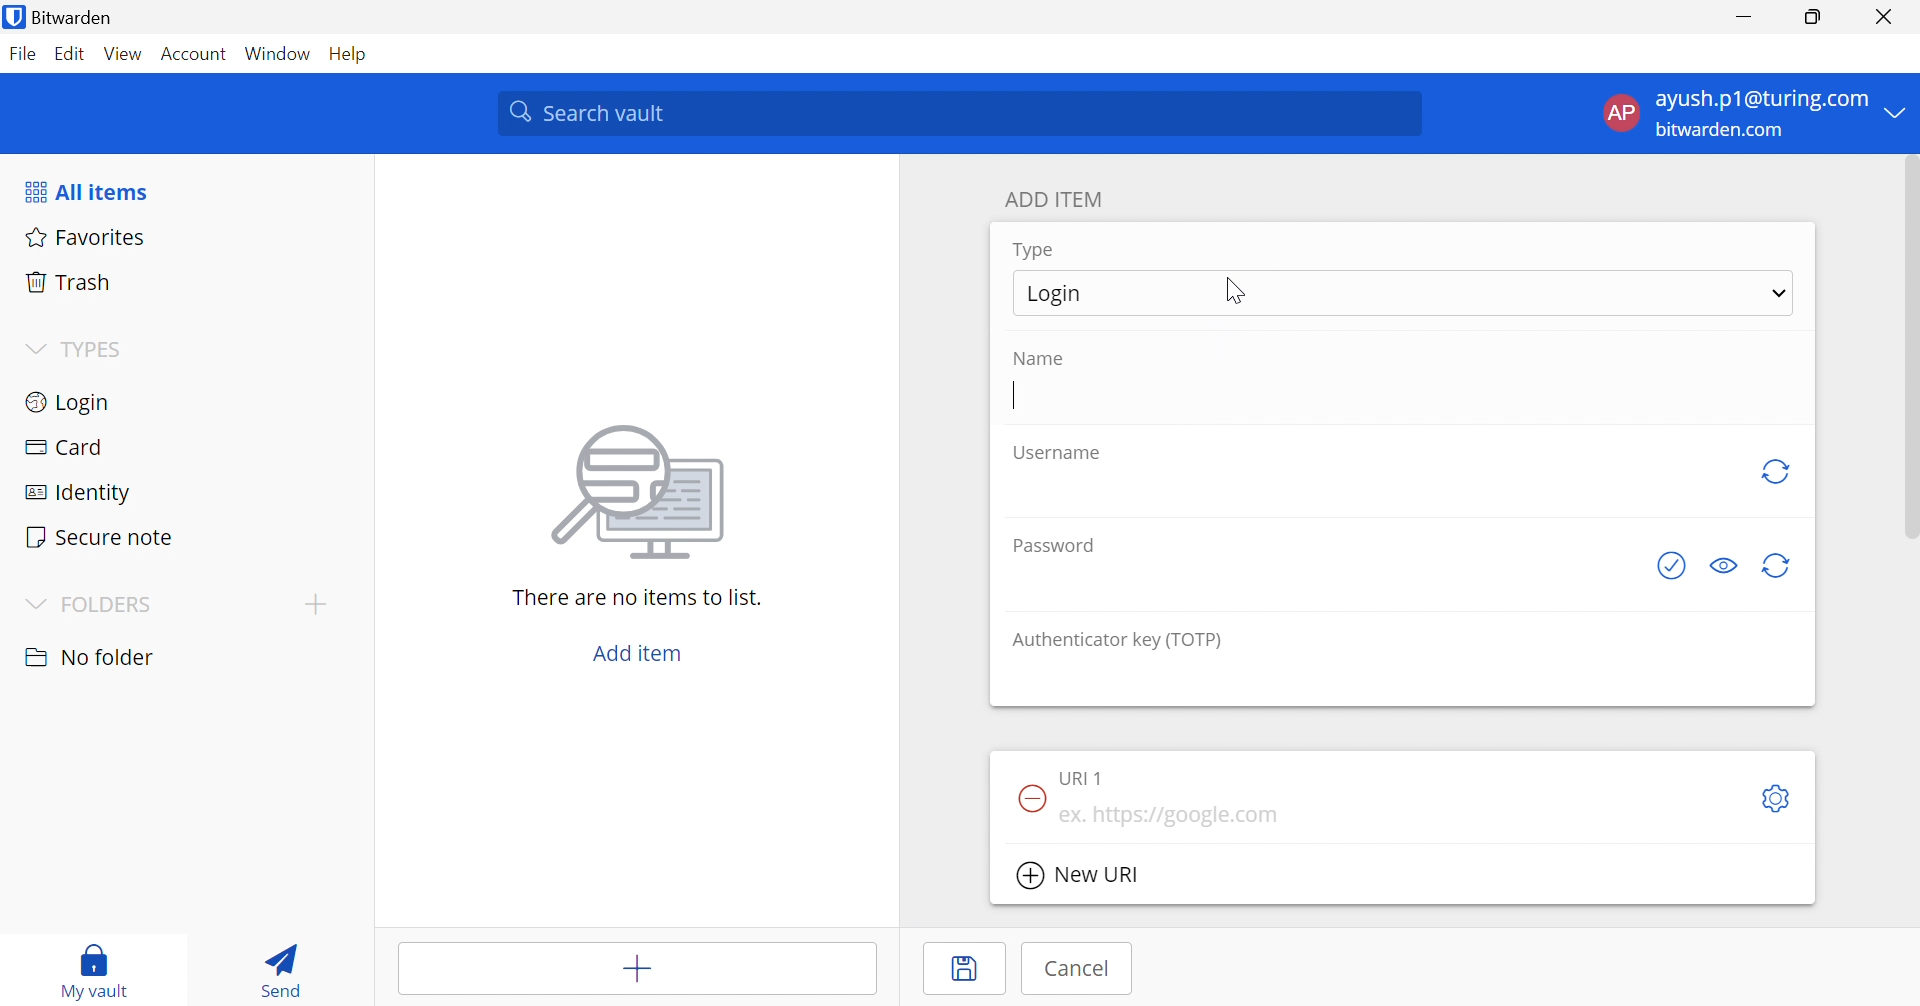 Image resolution: width=1920 pixels, height=1006 pixels. Describe the element at coordinates (1372, 492) in the screenshot. I see `add username` at that location.